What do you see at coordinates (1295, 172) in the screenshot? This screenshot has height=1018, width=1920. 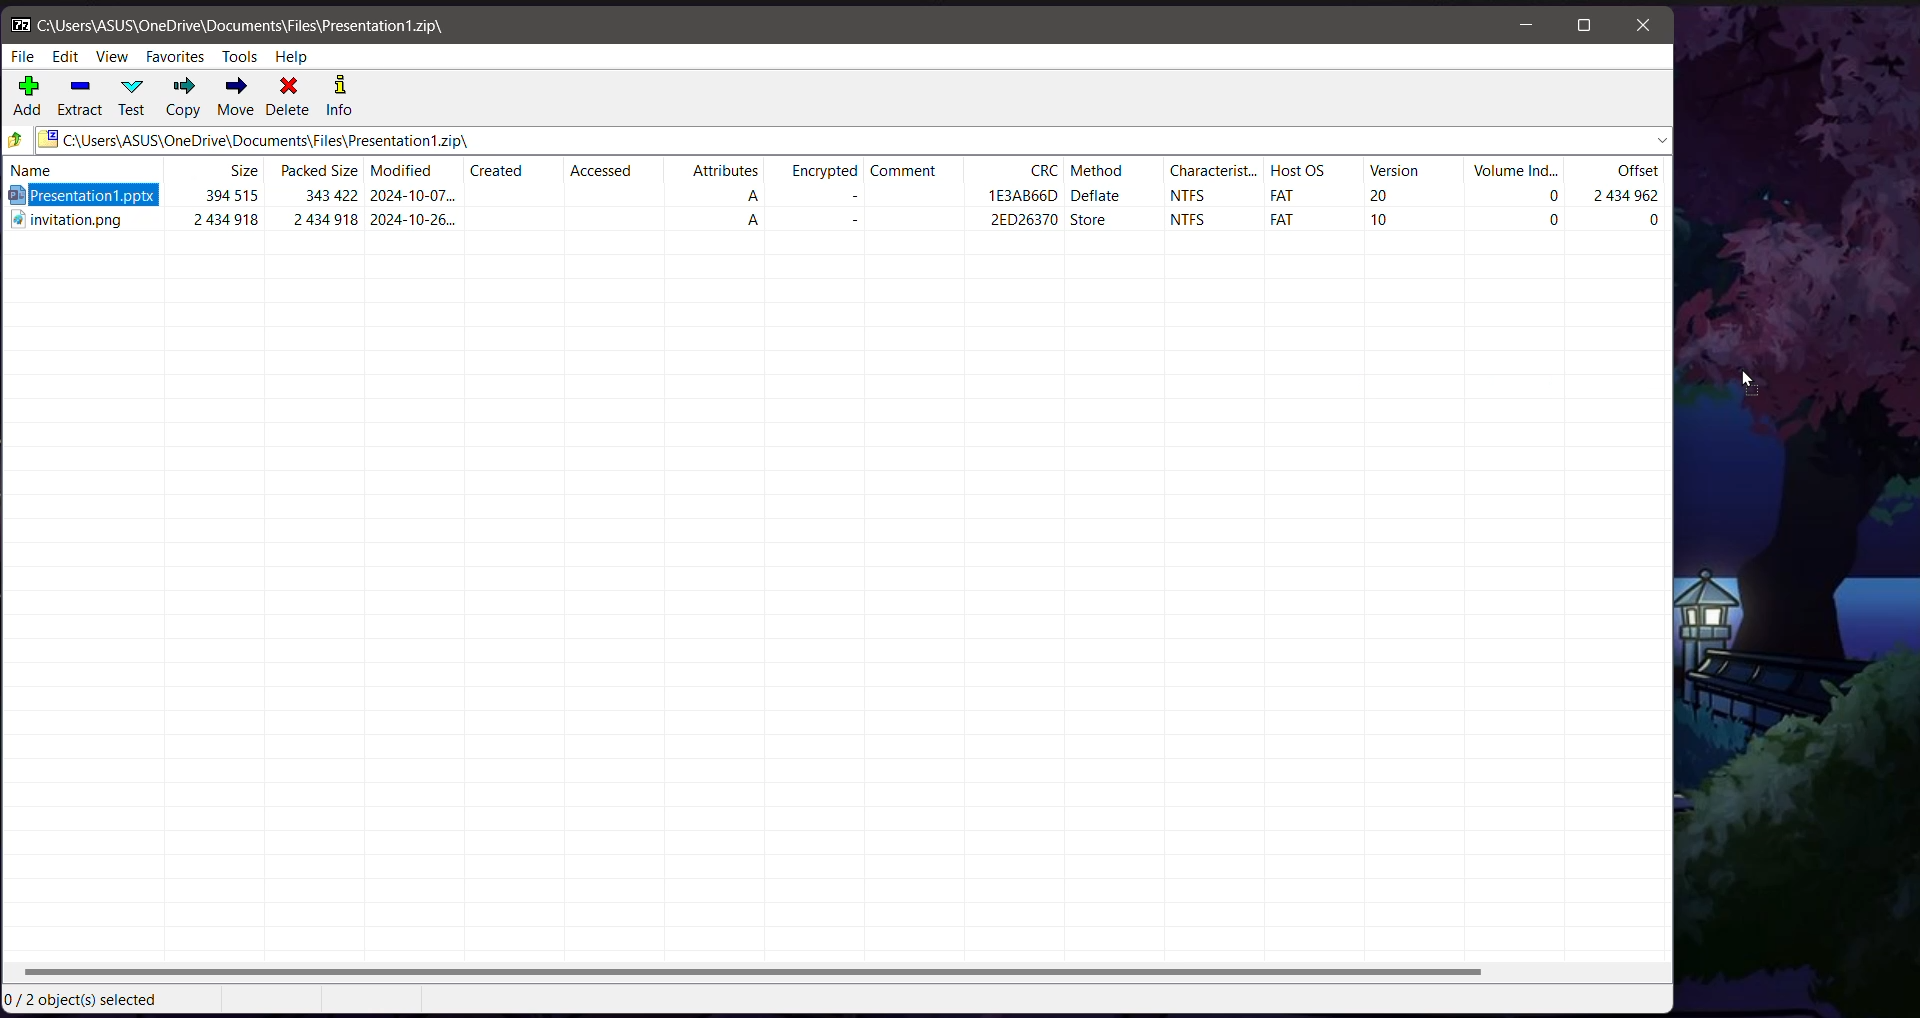 I see `Host OS` at bounding box center [1295, 172].